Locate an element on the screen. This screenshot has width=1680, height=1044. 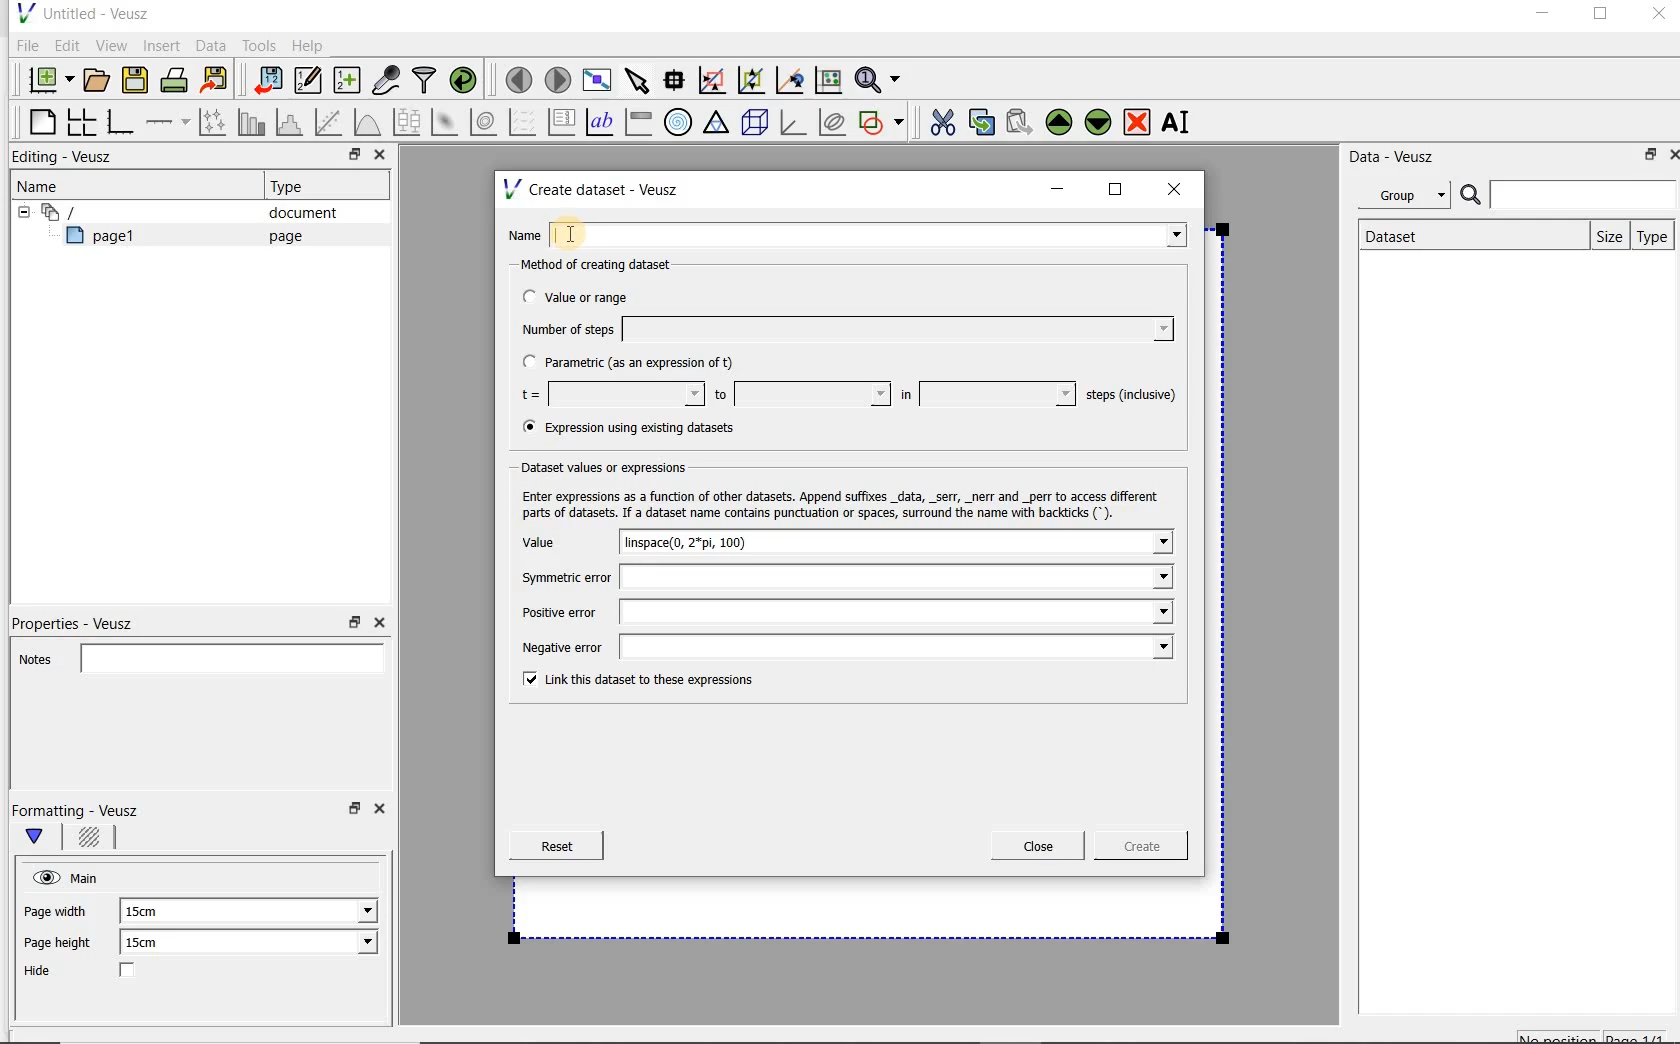
Close is located at coordinates (1038, 846).